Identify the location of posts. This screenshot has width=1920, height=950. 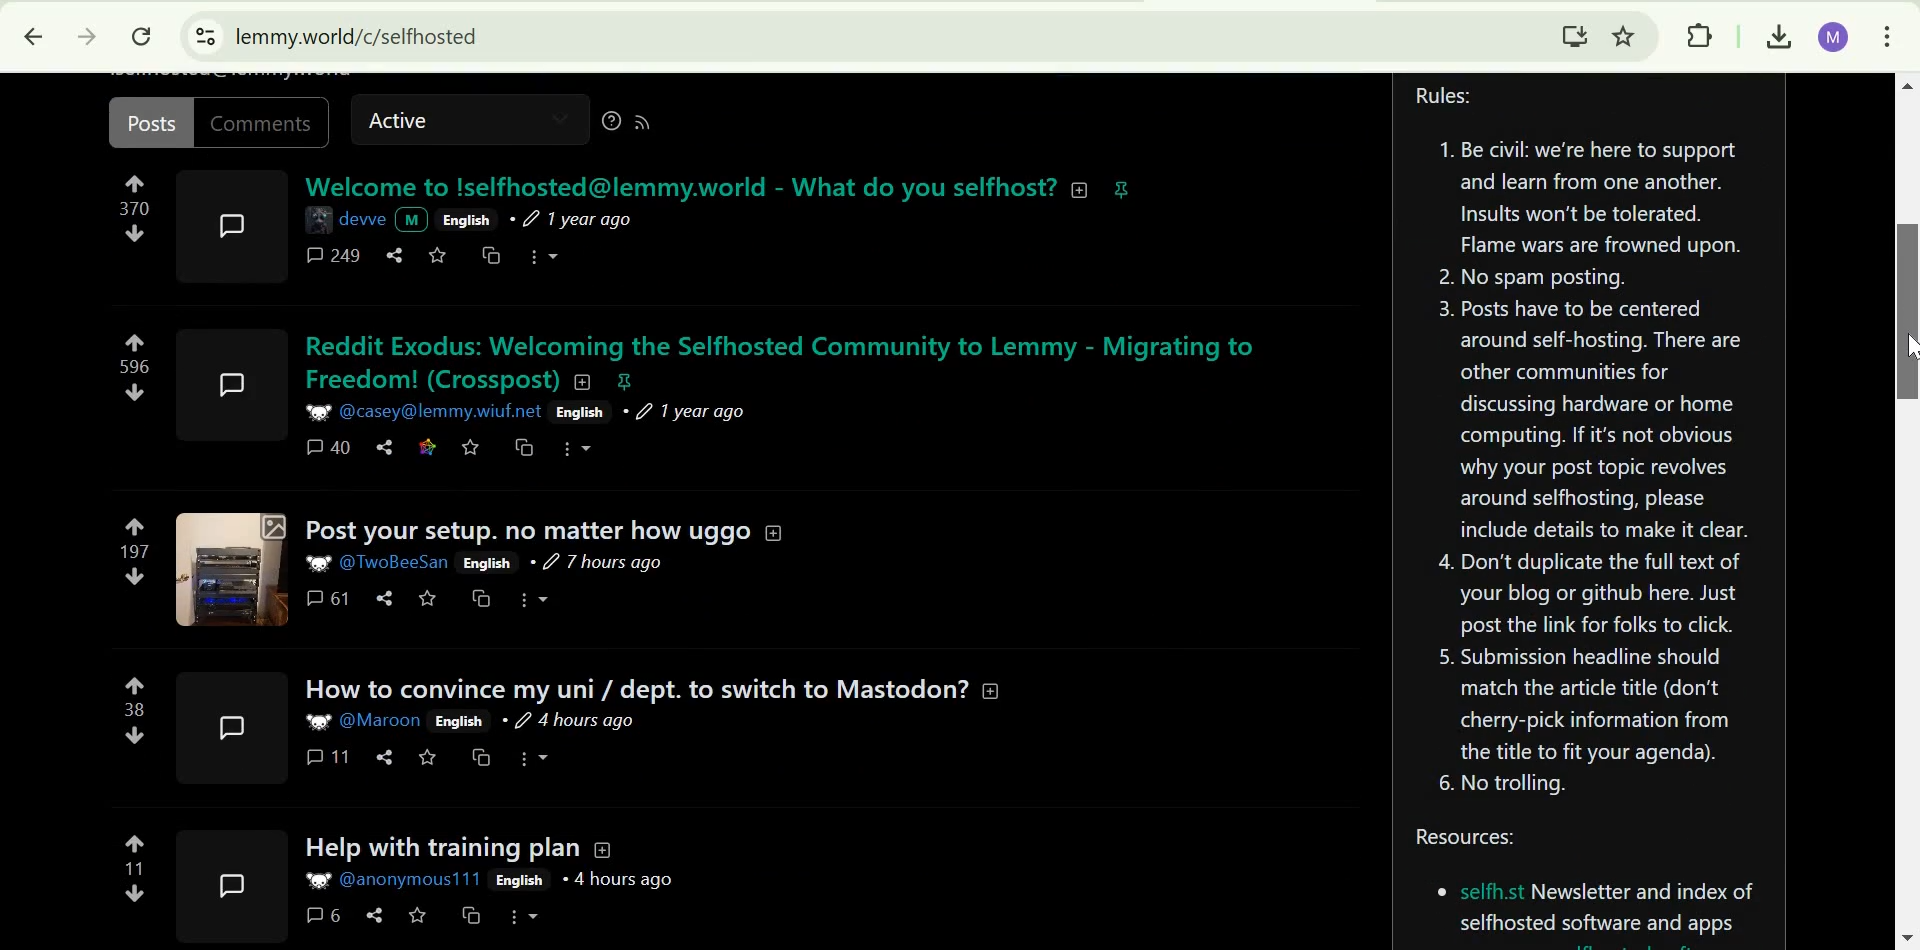
(150, 122).